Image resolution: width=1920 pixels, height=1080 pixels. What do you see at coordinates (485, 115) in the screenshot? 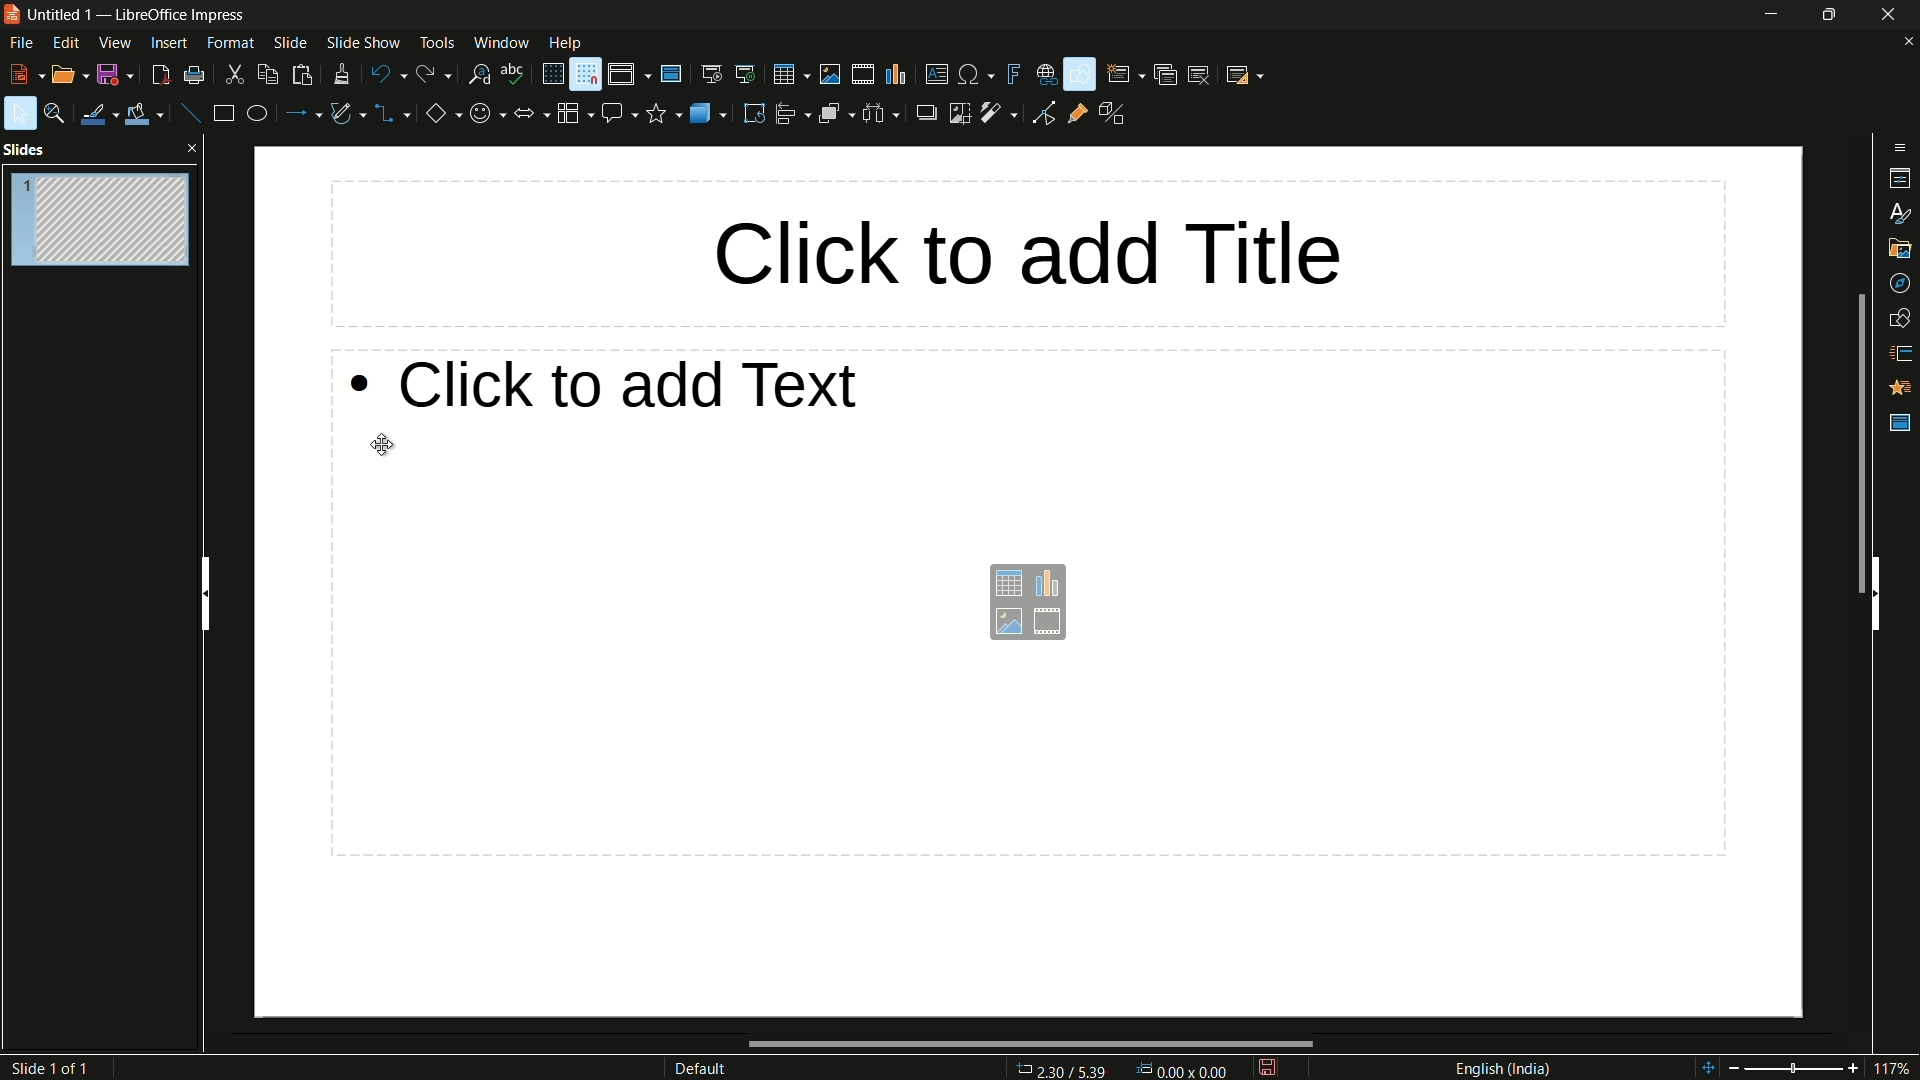
I see `symbol shapes` at bounding box center [485, 115].